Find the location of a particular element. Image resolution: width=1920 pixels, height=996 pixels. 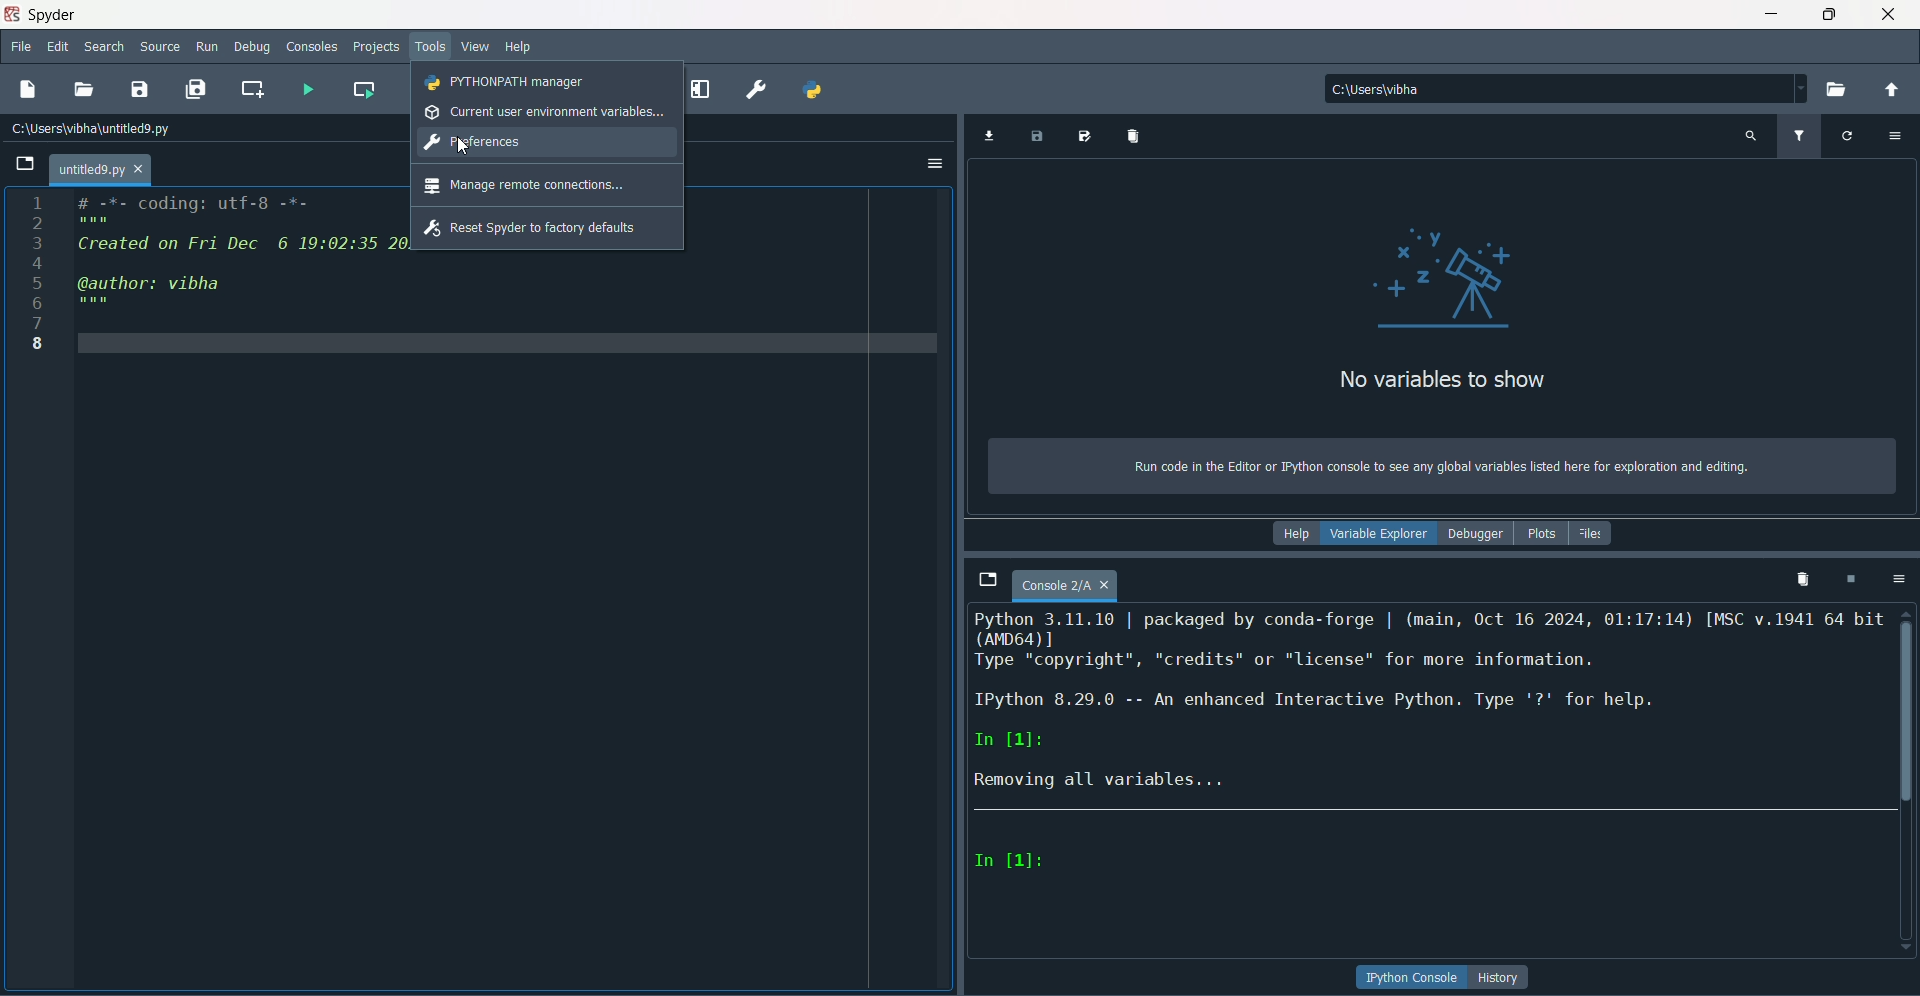

filter variable is located at coordinates (1798, 136).